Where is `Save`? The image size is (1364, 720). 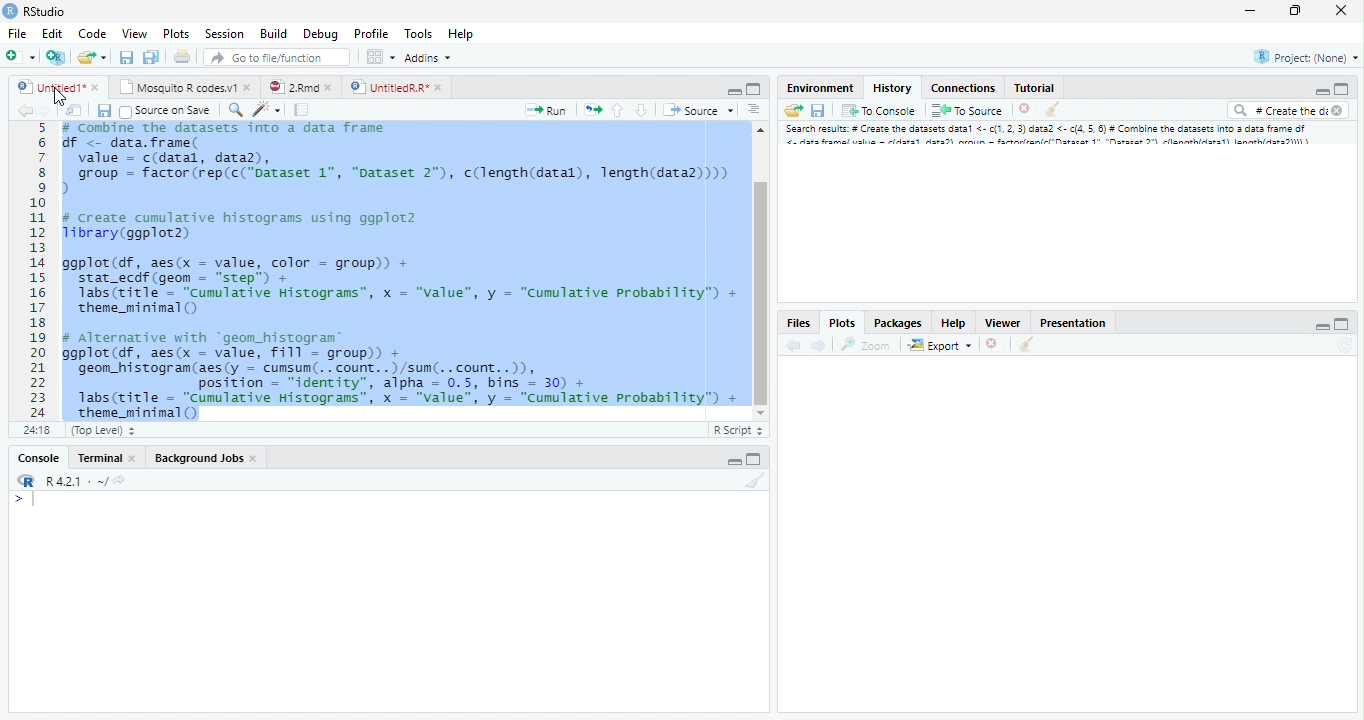
Save is located at coordinates (126, 57).